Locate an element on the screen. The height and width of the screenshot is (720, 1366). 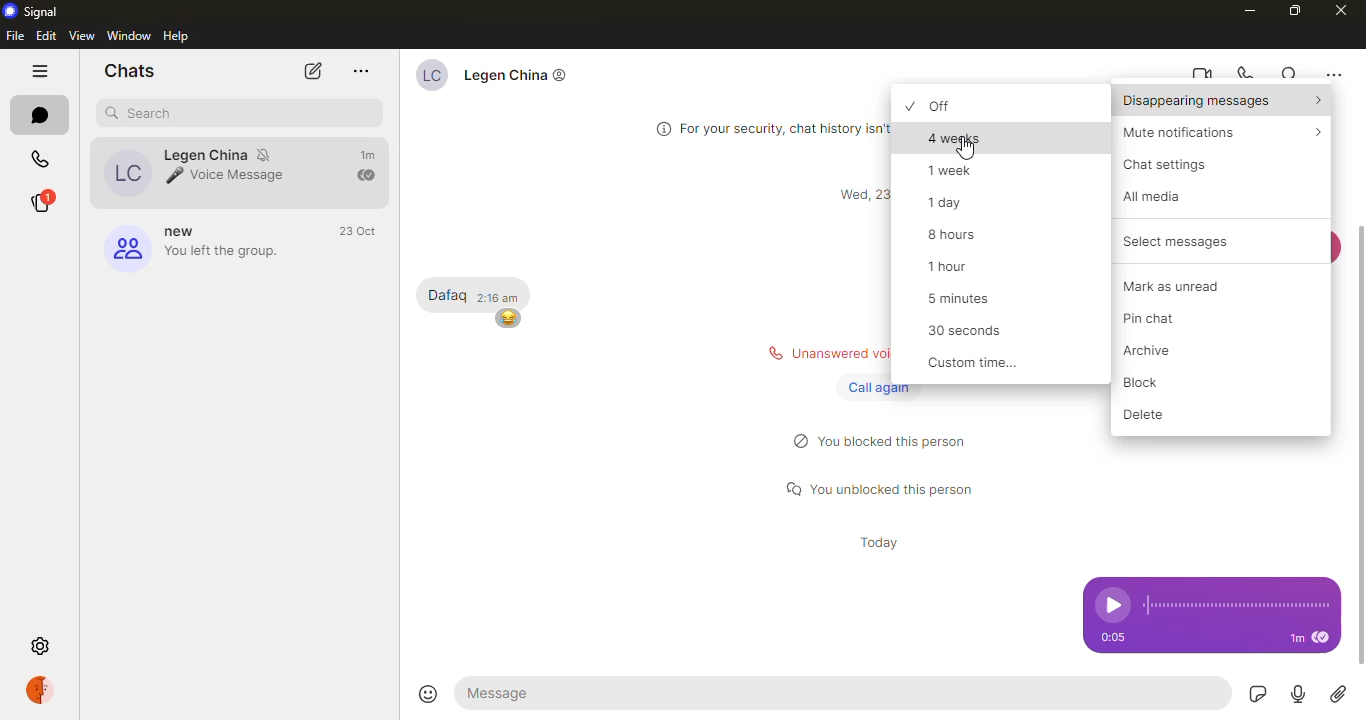
calls is located at coordinates (43, 154).